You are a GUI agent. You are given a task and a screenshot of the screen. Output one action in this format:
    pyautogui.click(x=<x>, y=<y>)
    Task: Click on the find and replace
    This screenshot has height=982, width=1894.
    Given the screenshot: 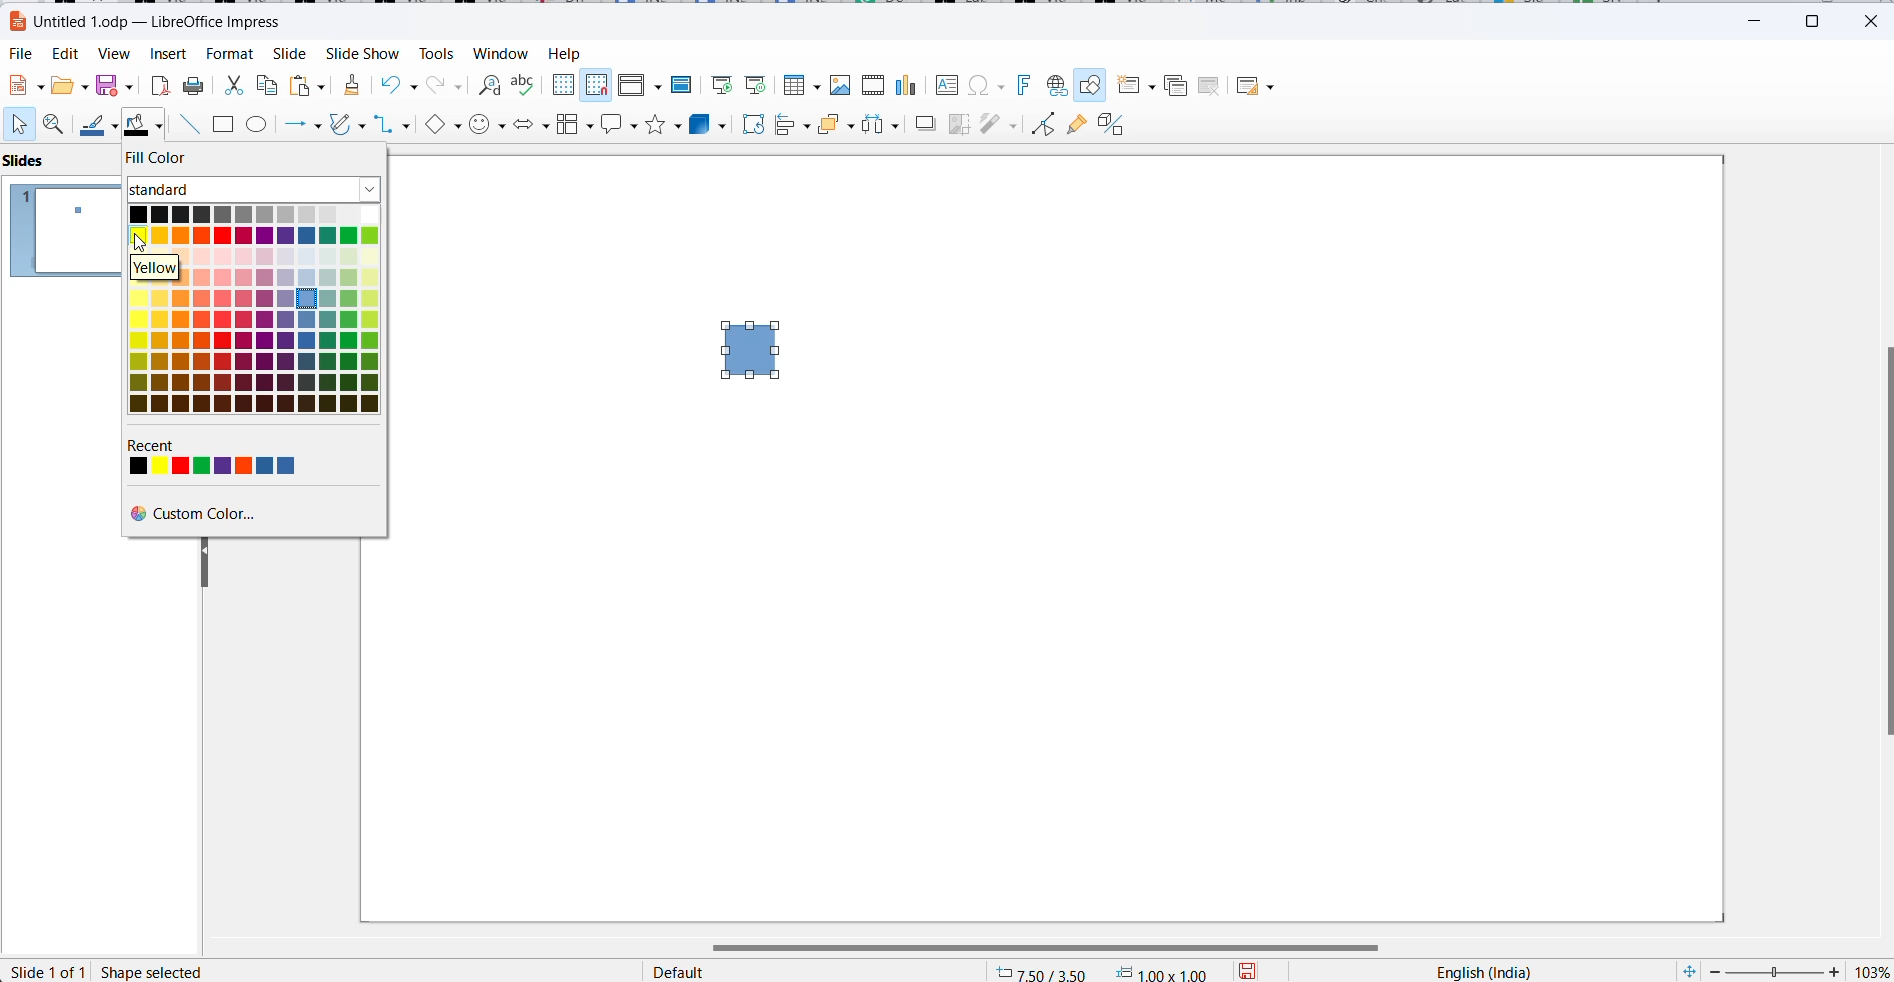 What is the action you would take?
    pyautogui.click(x=487, y=83)
    